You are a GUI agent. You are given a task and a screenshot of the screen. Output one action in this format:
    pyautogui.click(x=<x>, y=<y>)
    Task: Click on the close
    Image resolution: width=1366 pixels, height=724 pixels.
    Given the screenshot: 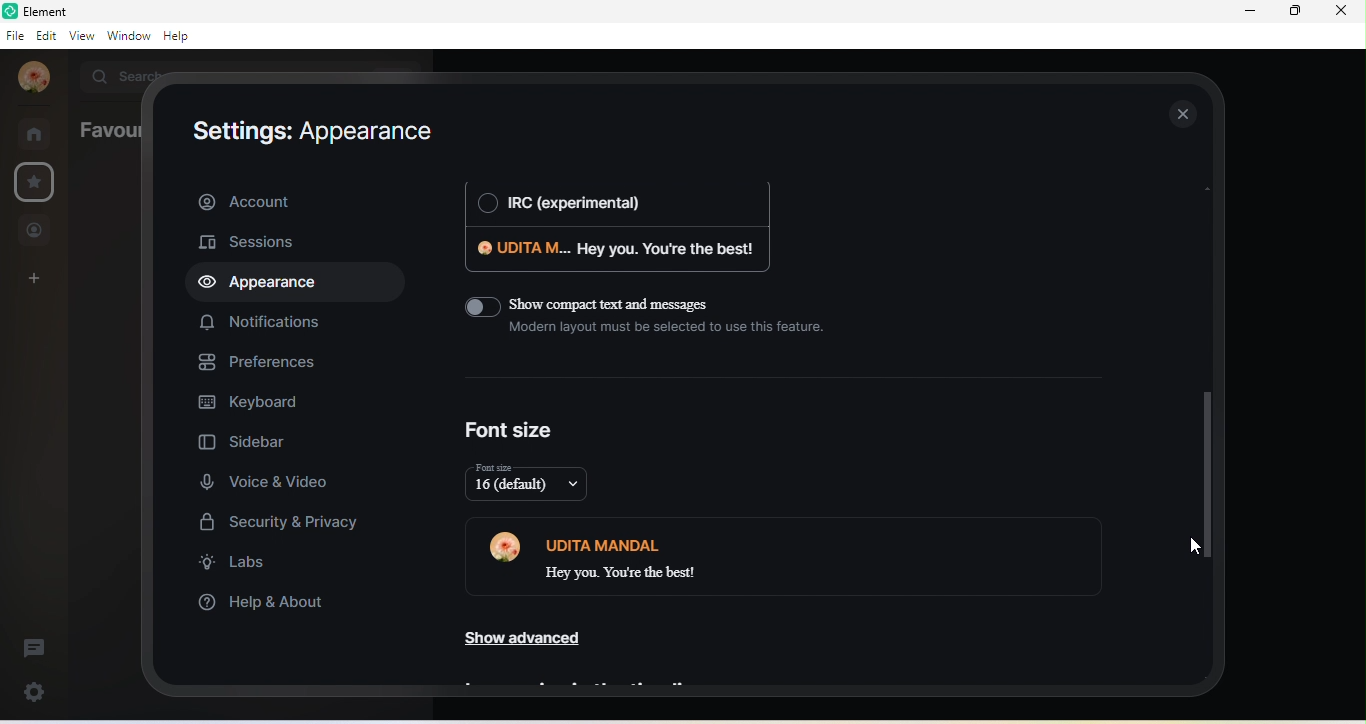 What is the action you would take?
    pyautogui.click(x=1185, y=113)
    